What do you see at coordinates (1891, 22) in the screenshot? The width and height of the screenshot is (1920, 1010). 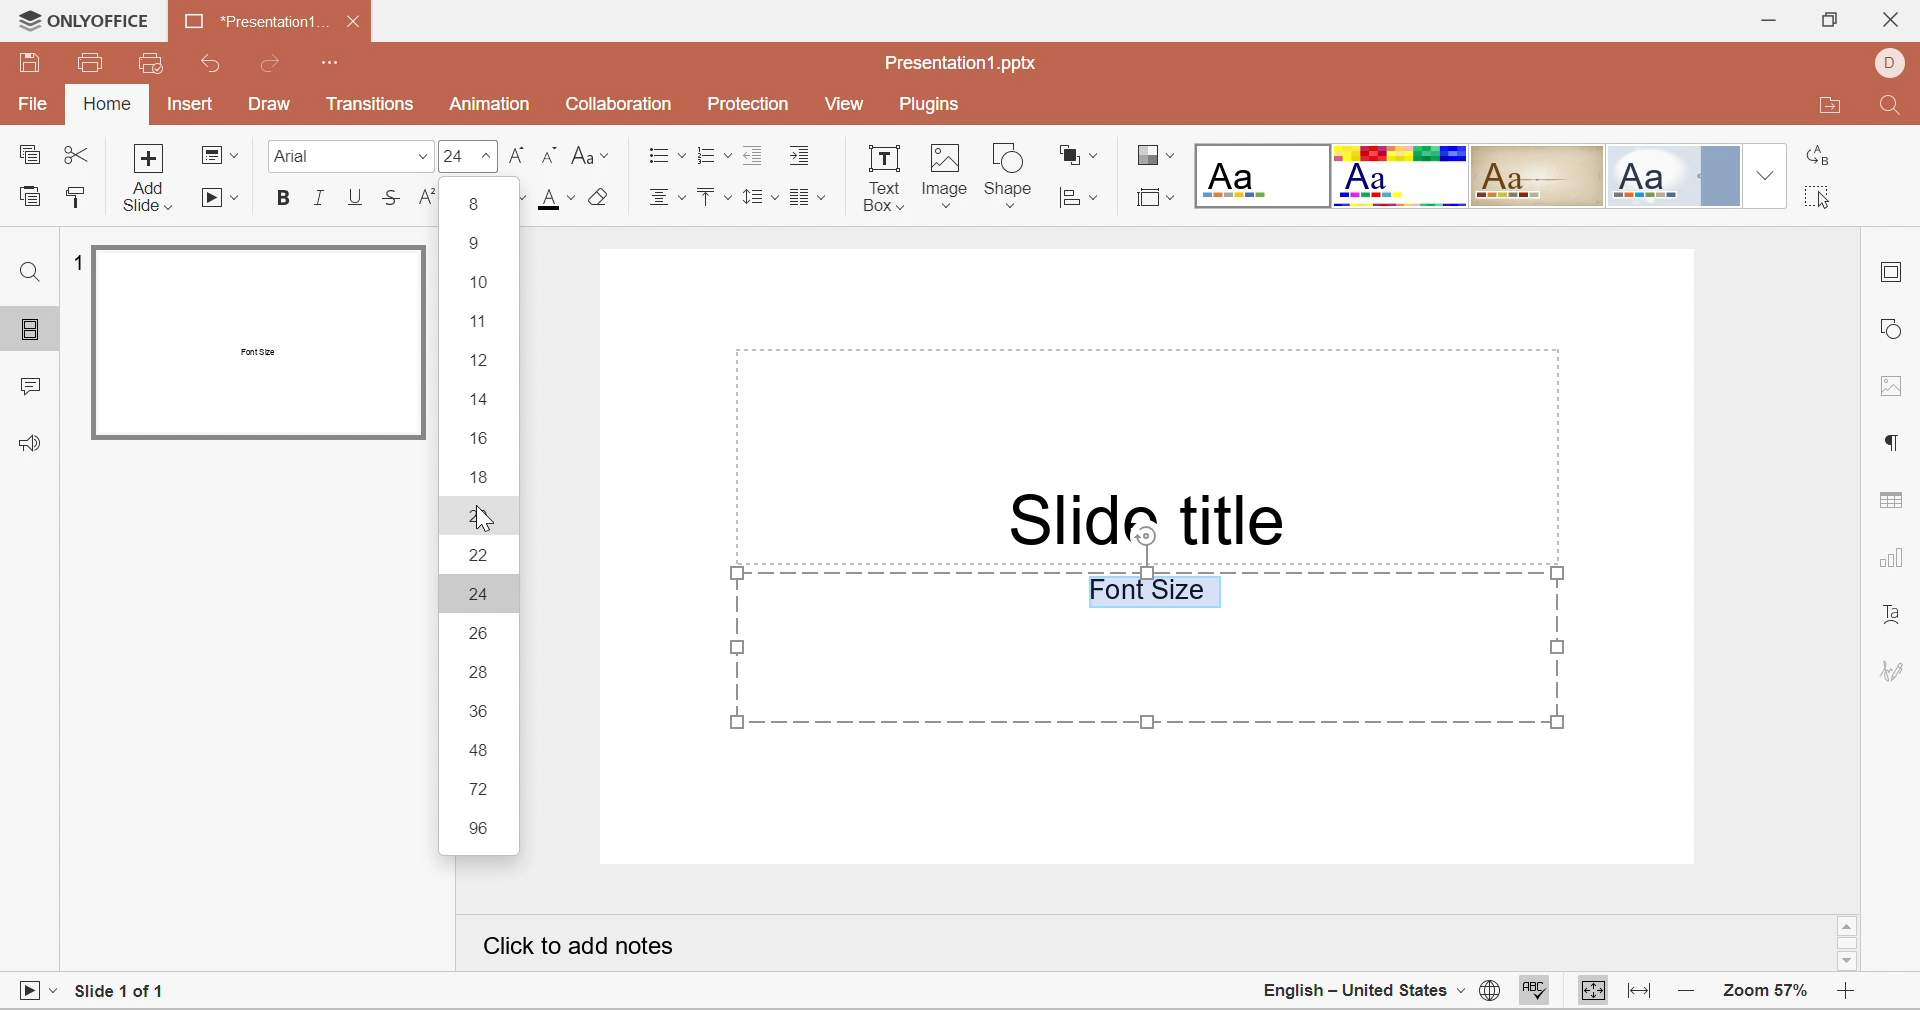 I see `Close` at bounding box center [1891, 22].